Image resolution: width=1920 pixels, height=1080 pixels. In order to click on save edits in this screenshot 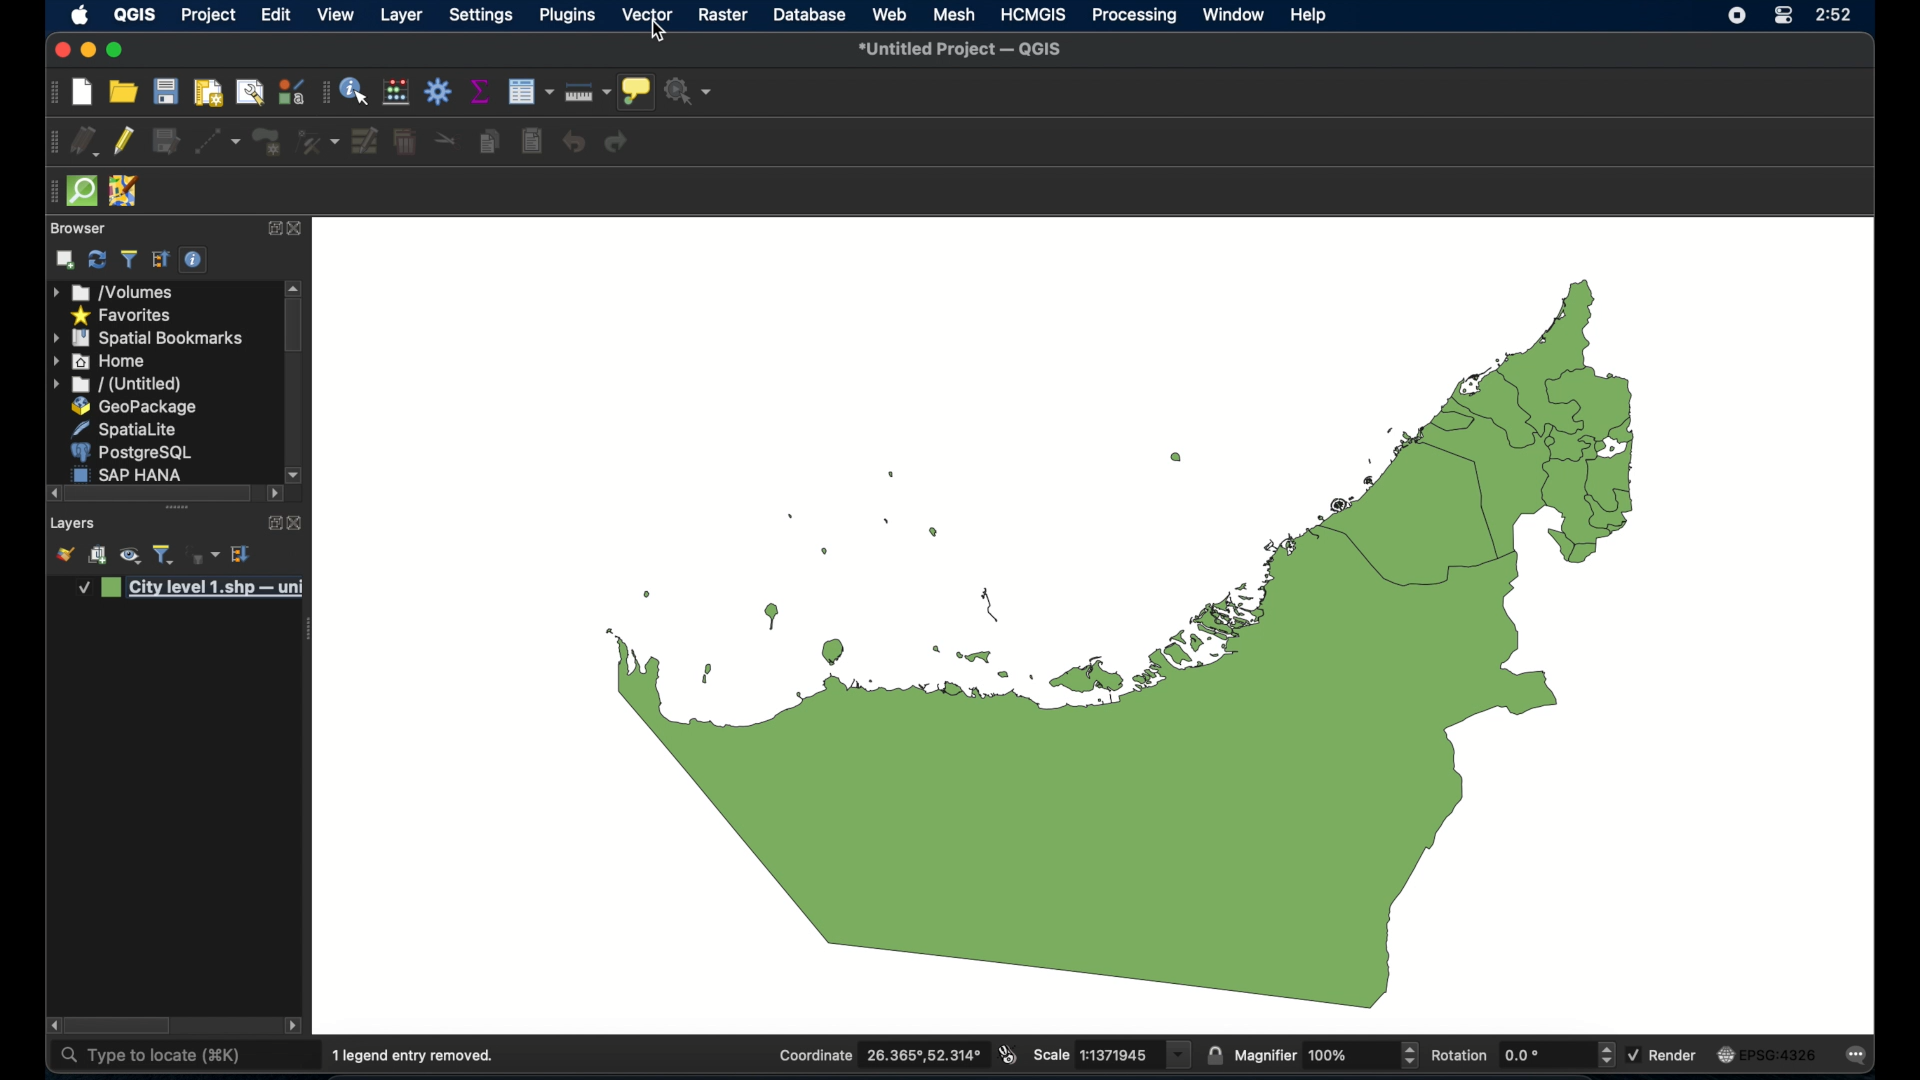, I will do `click(167, 142)`.